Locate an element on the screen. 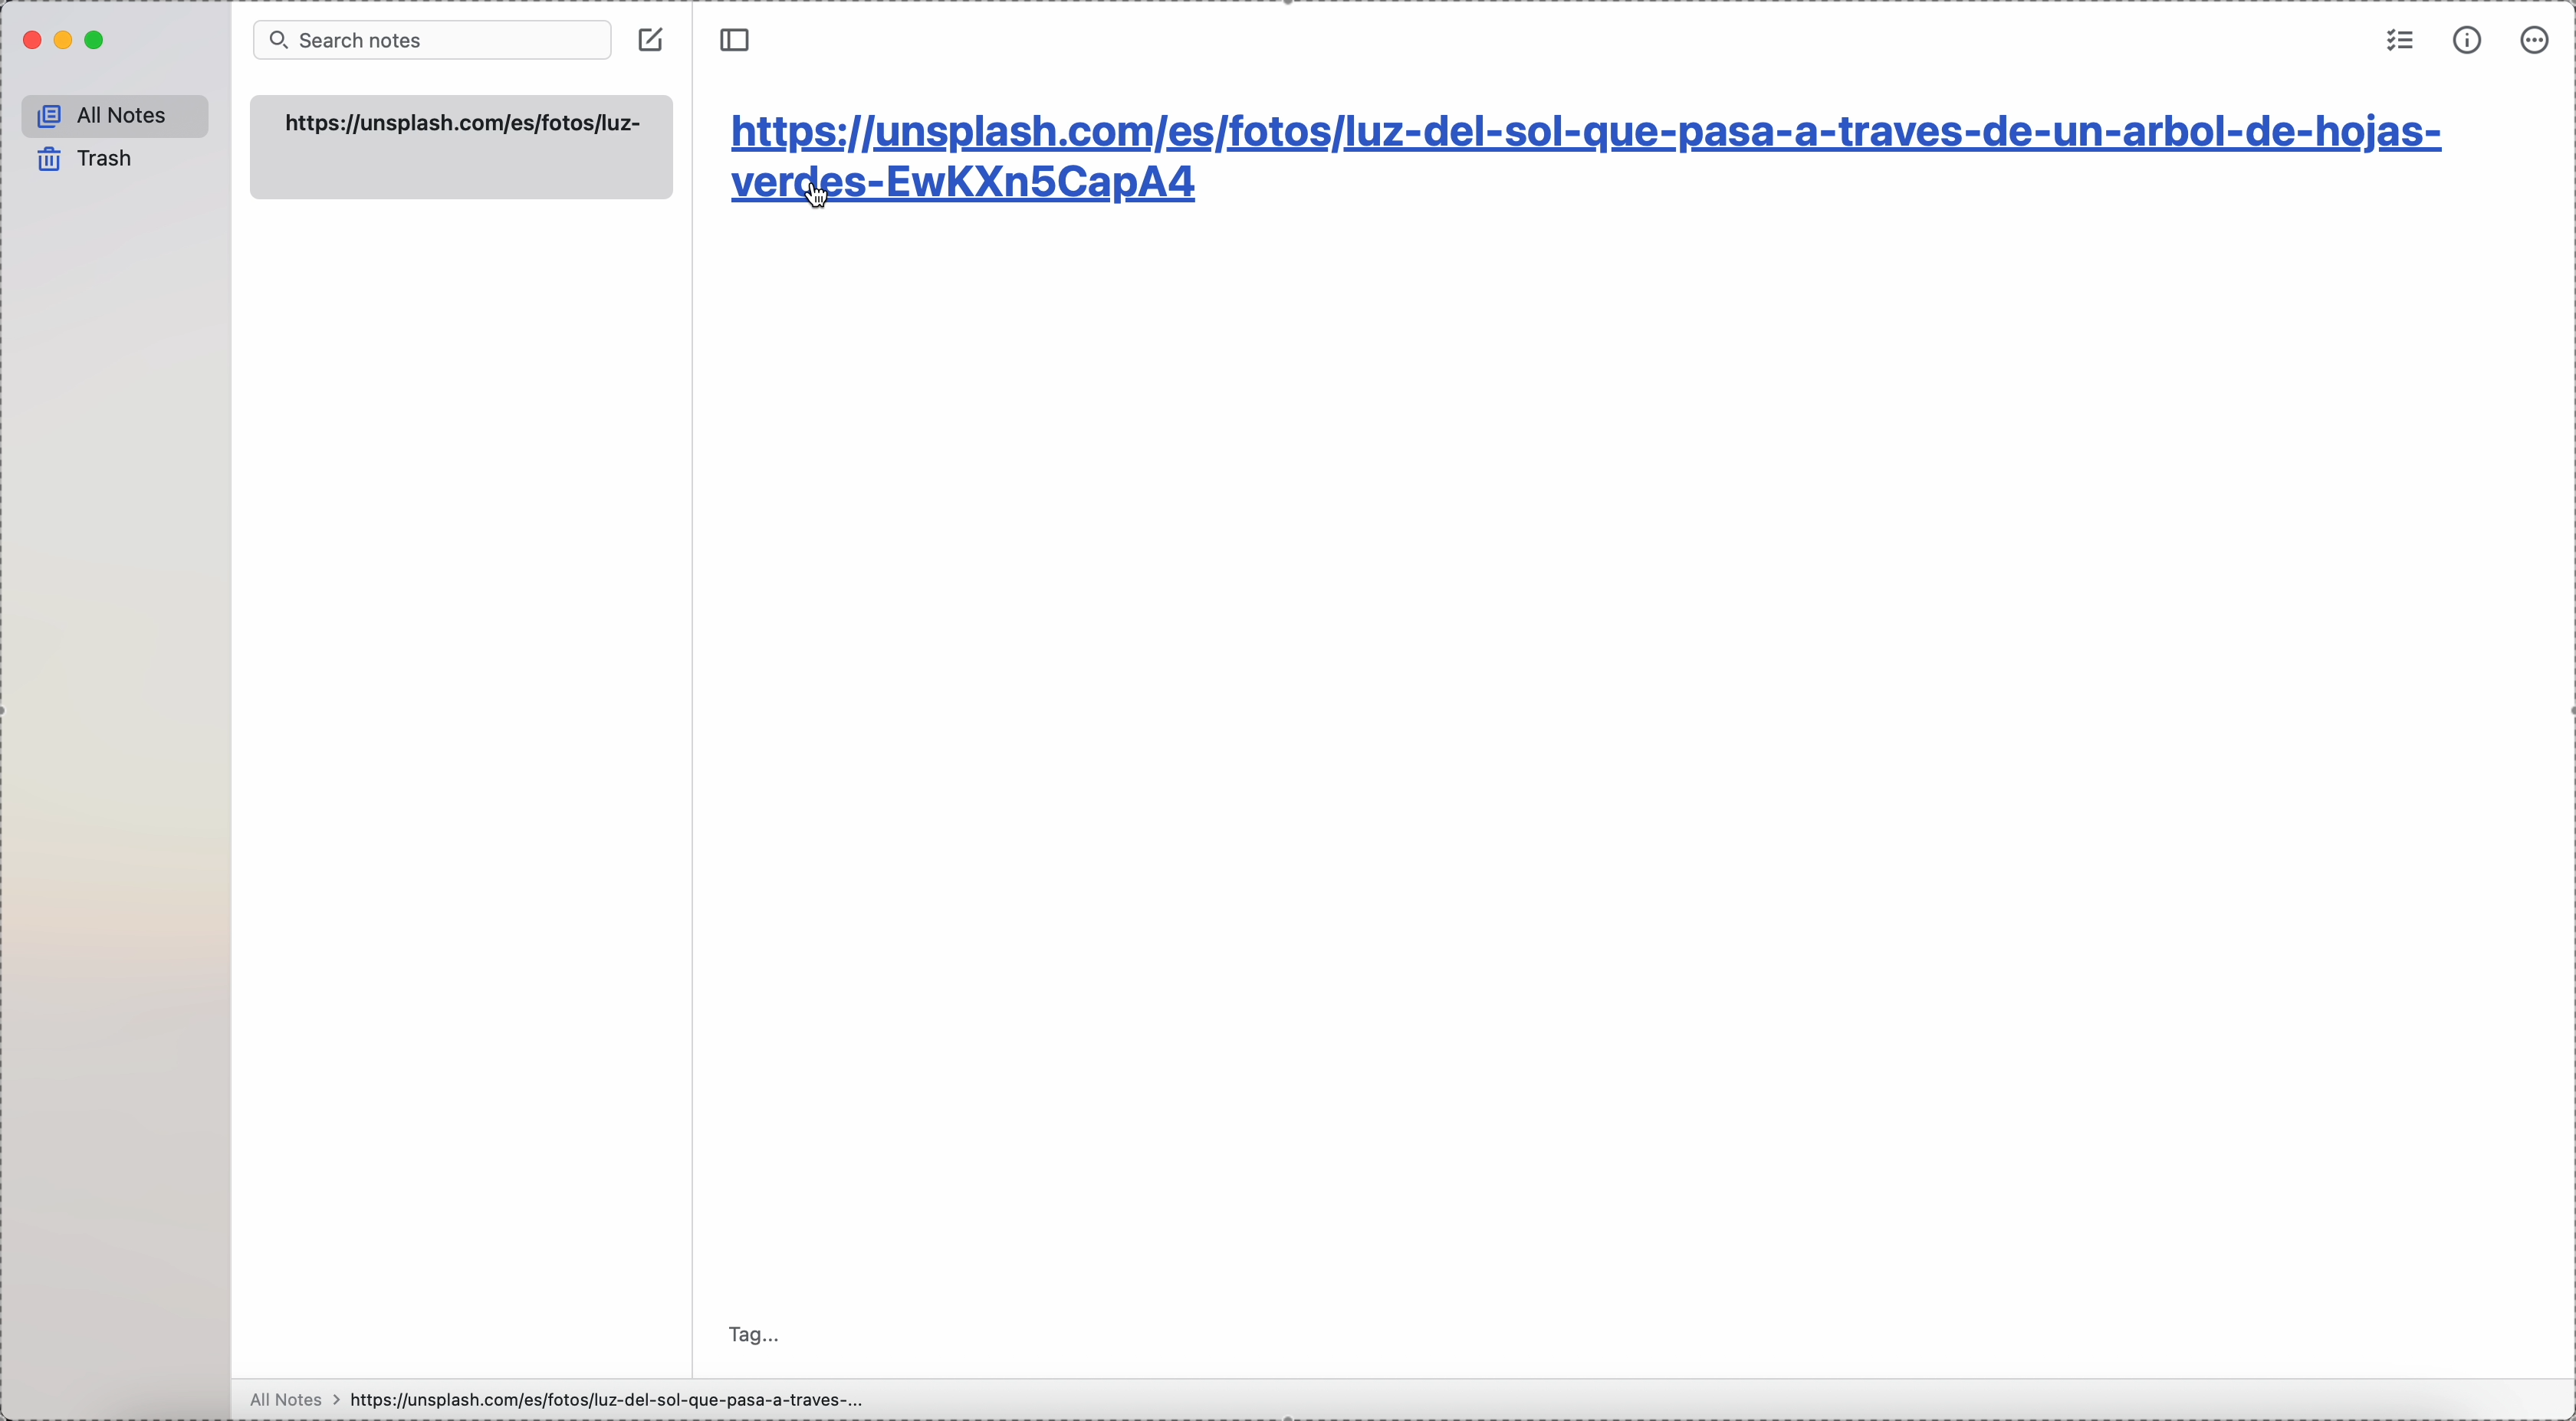  search bar is located at coordinates (430, 42).